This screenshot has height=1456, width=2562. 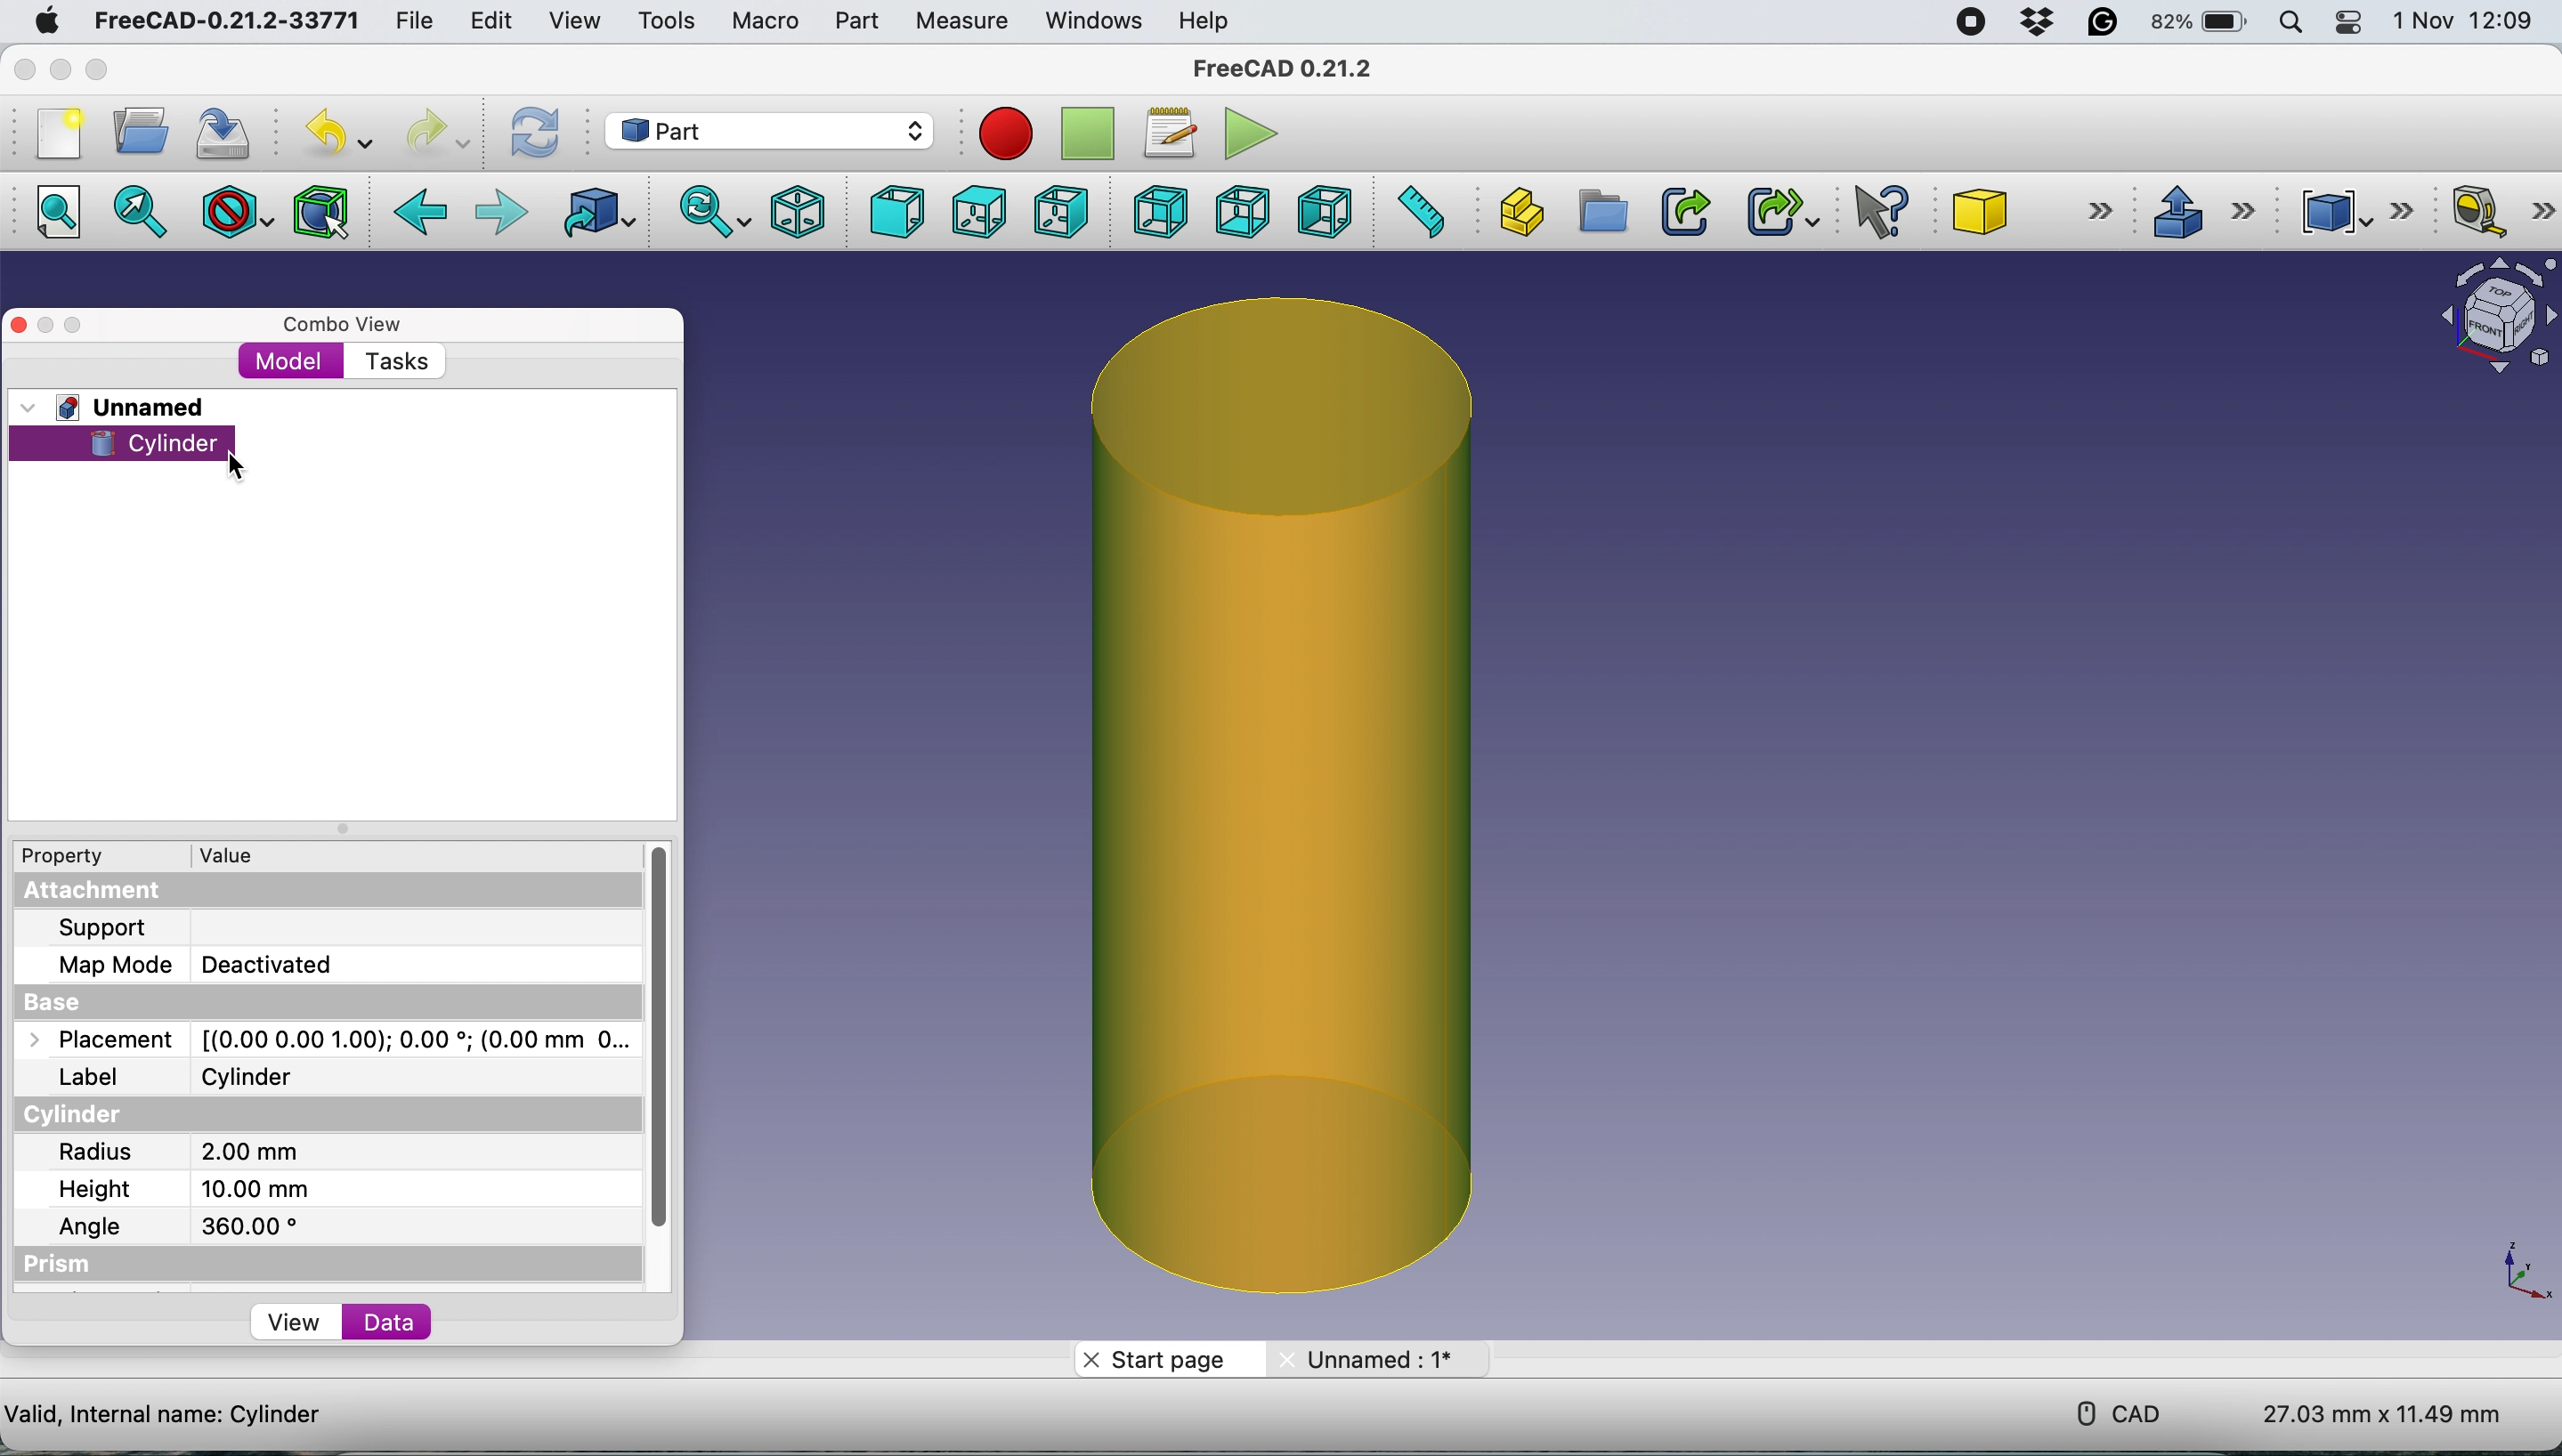 I want to click on cylinder, so click(x=1270, y=797).